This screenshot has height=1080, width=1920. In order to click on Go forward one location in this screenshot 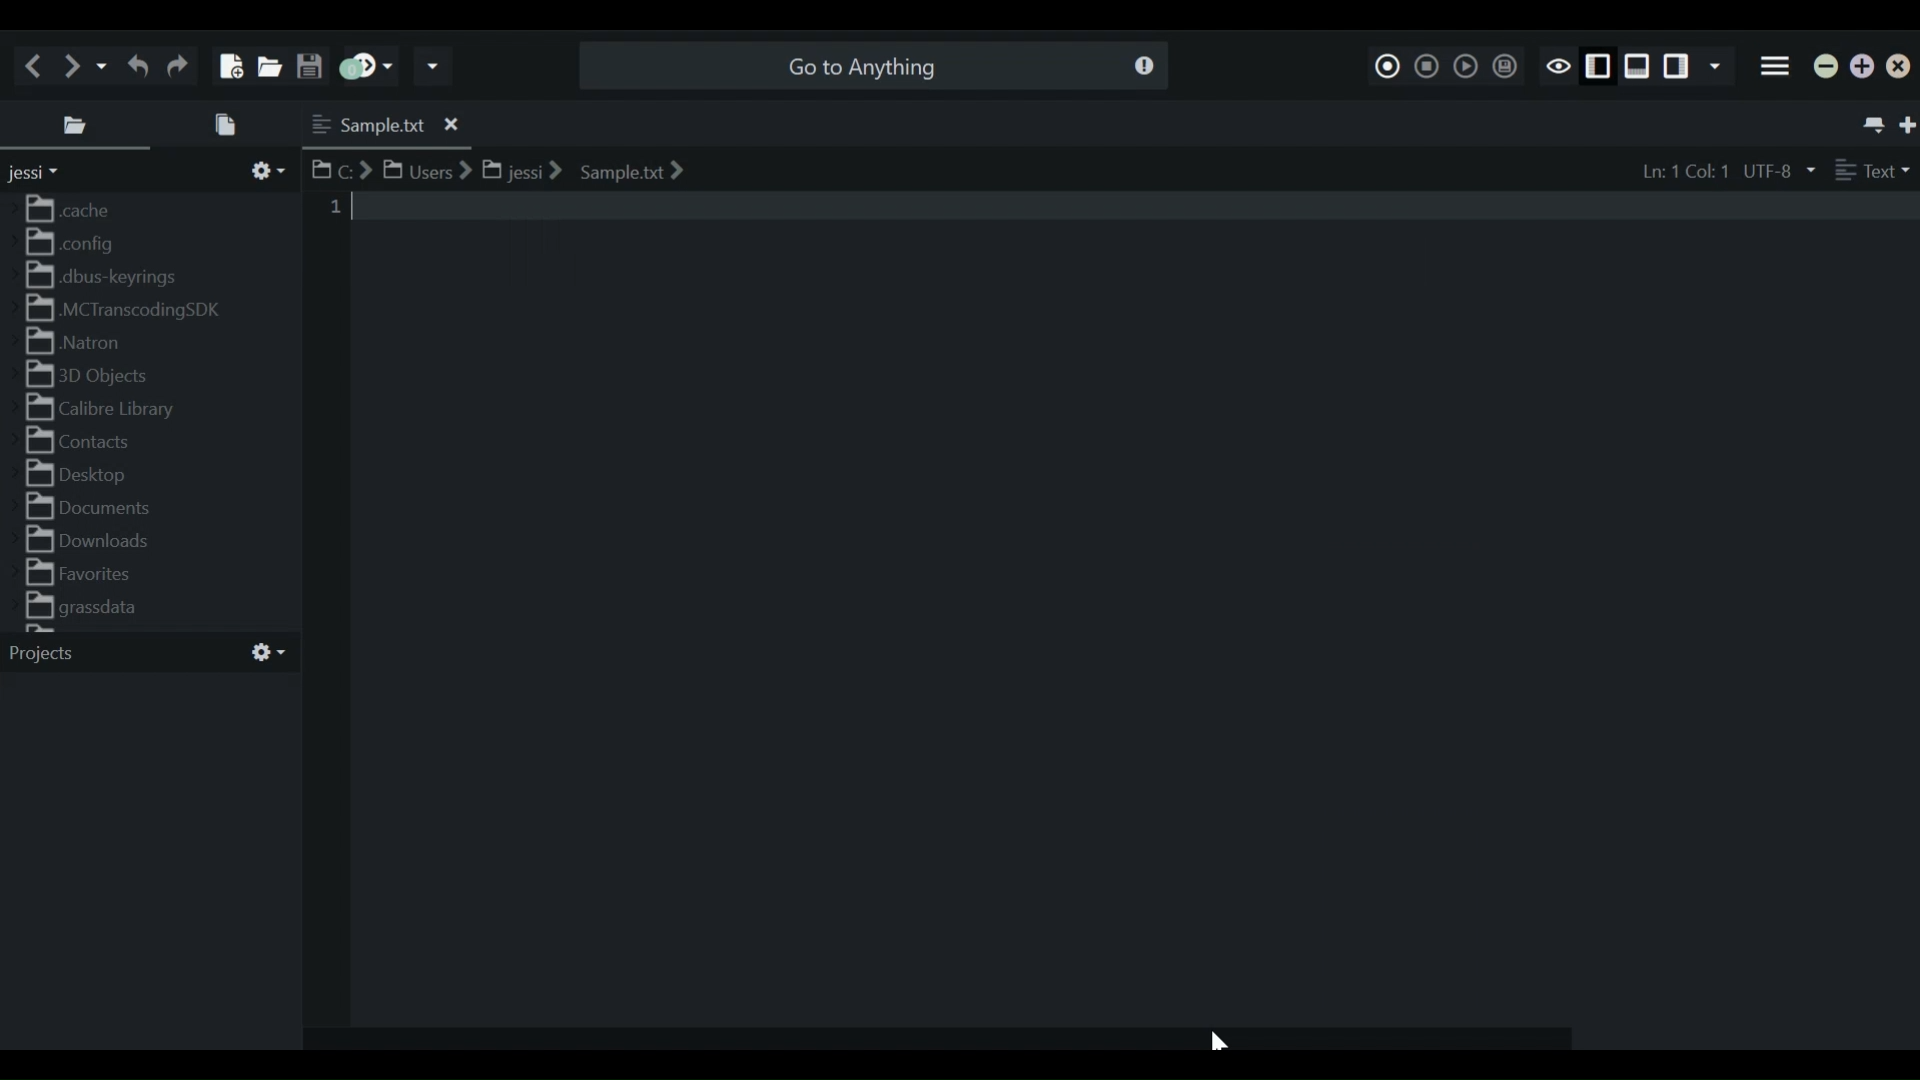, I will do `click(74, 65)`.